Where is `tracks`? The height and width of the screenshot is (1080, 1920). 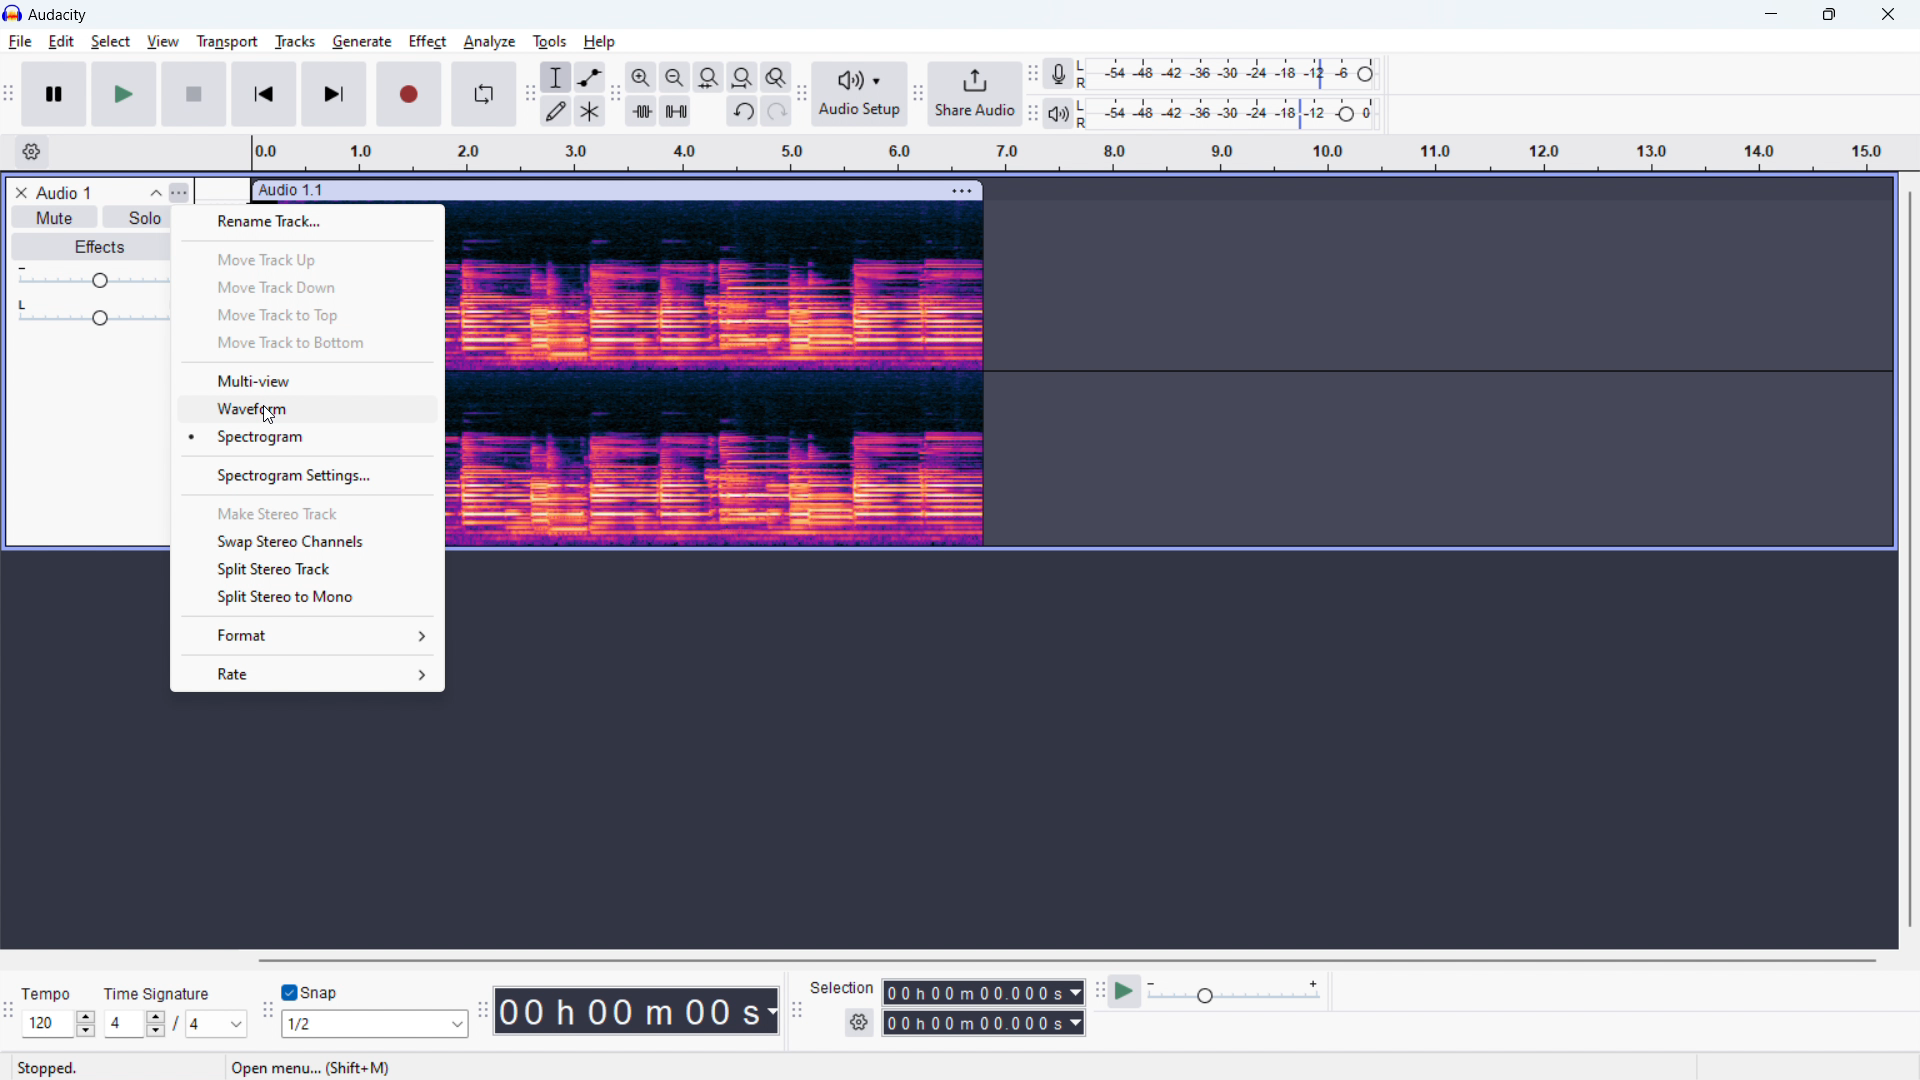
tracks is located at coordinates (293, 41).